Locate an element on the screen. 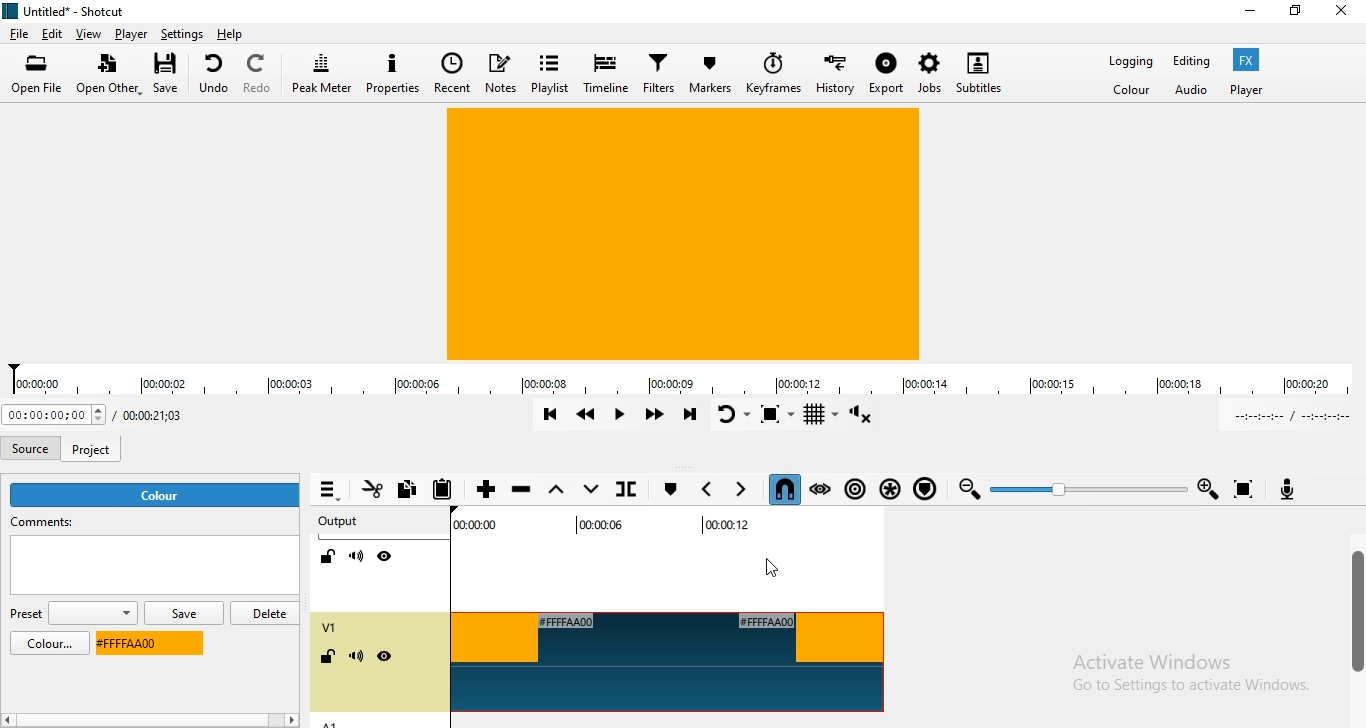 Image resolution: width=1366 pixels, height=728 pixels. Peak meter is located at coordinates (323, 72).